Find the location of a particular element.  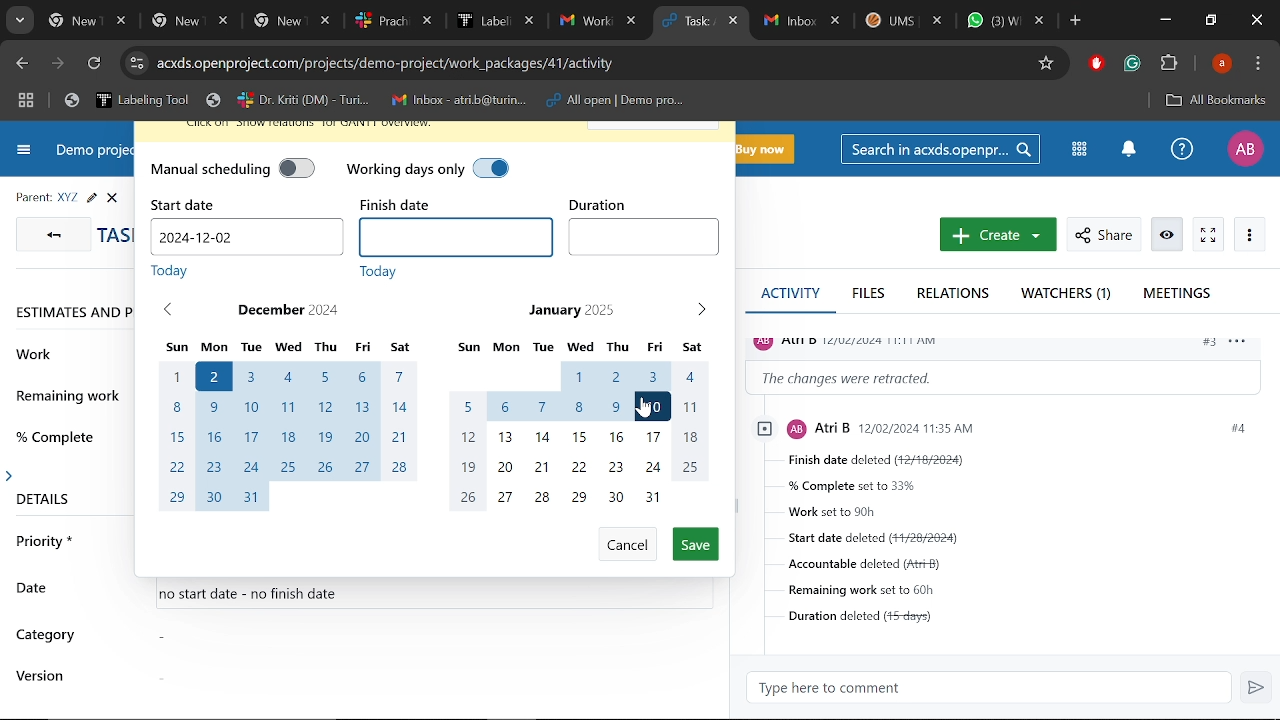

options is located at coordinates (1243, 345).